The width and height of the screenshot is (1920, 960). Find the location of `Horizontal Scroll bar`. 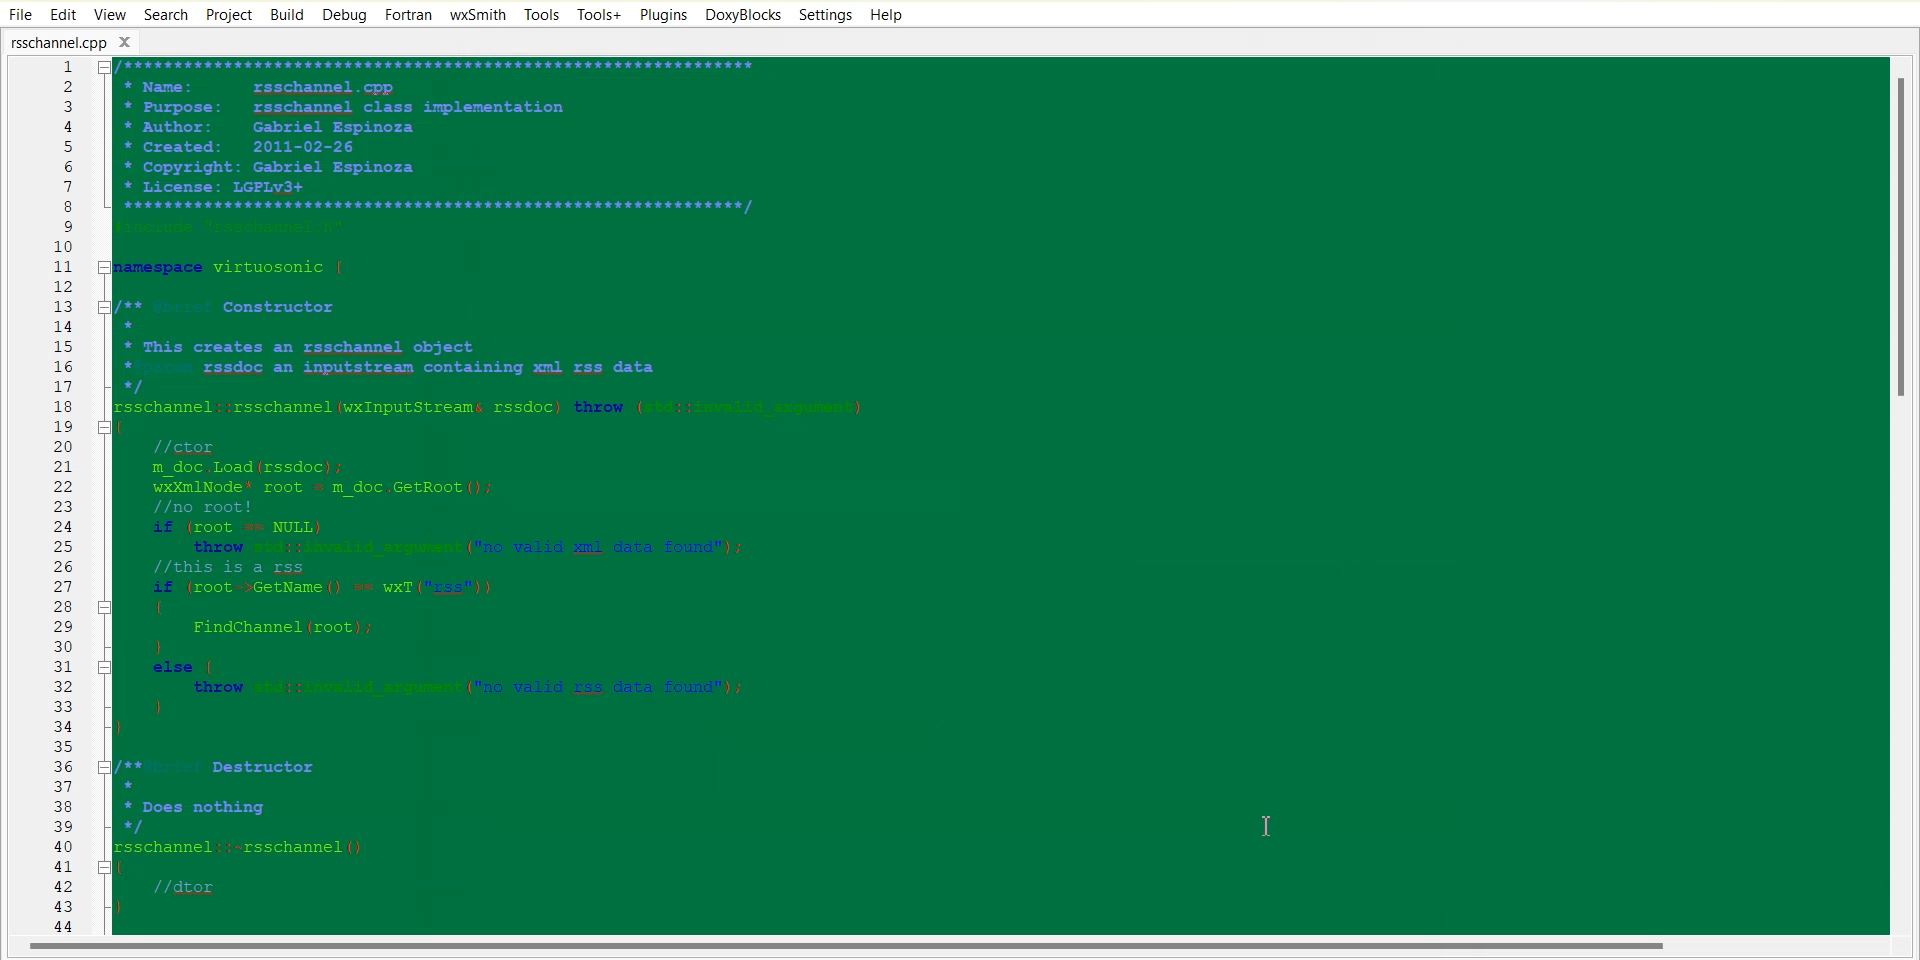

Horizontal Scroll bar is located at coordinates (850, 949).